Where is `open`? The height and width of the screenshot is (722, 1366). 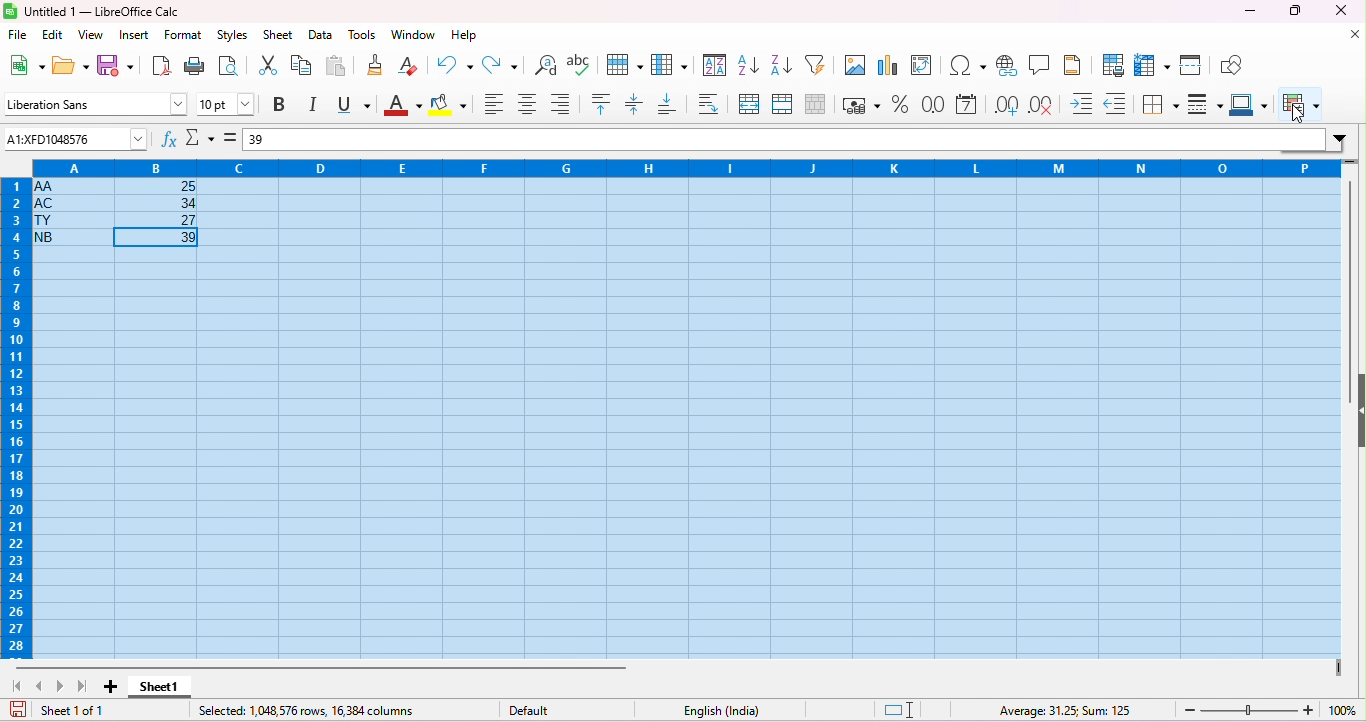
open is located at coordinates (73, 64).